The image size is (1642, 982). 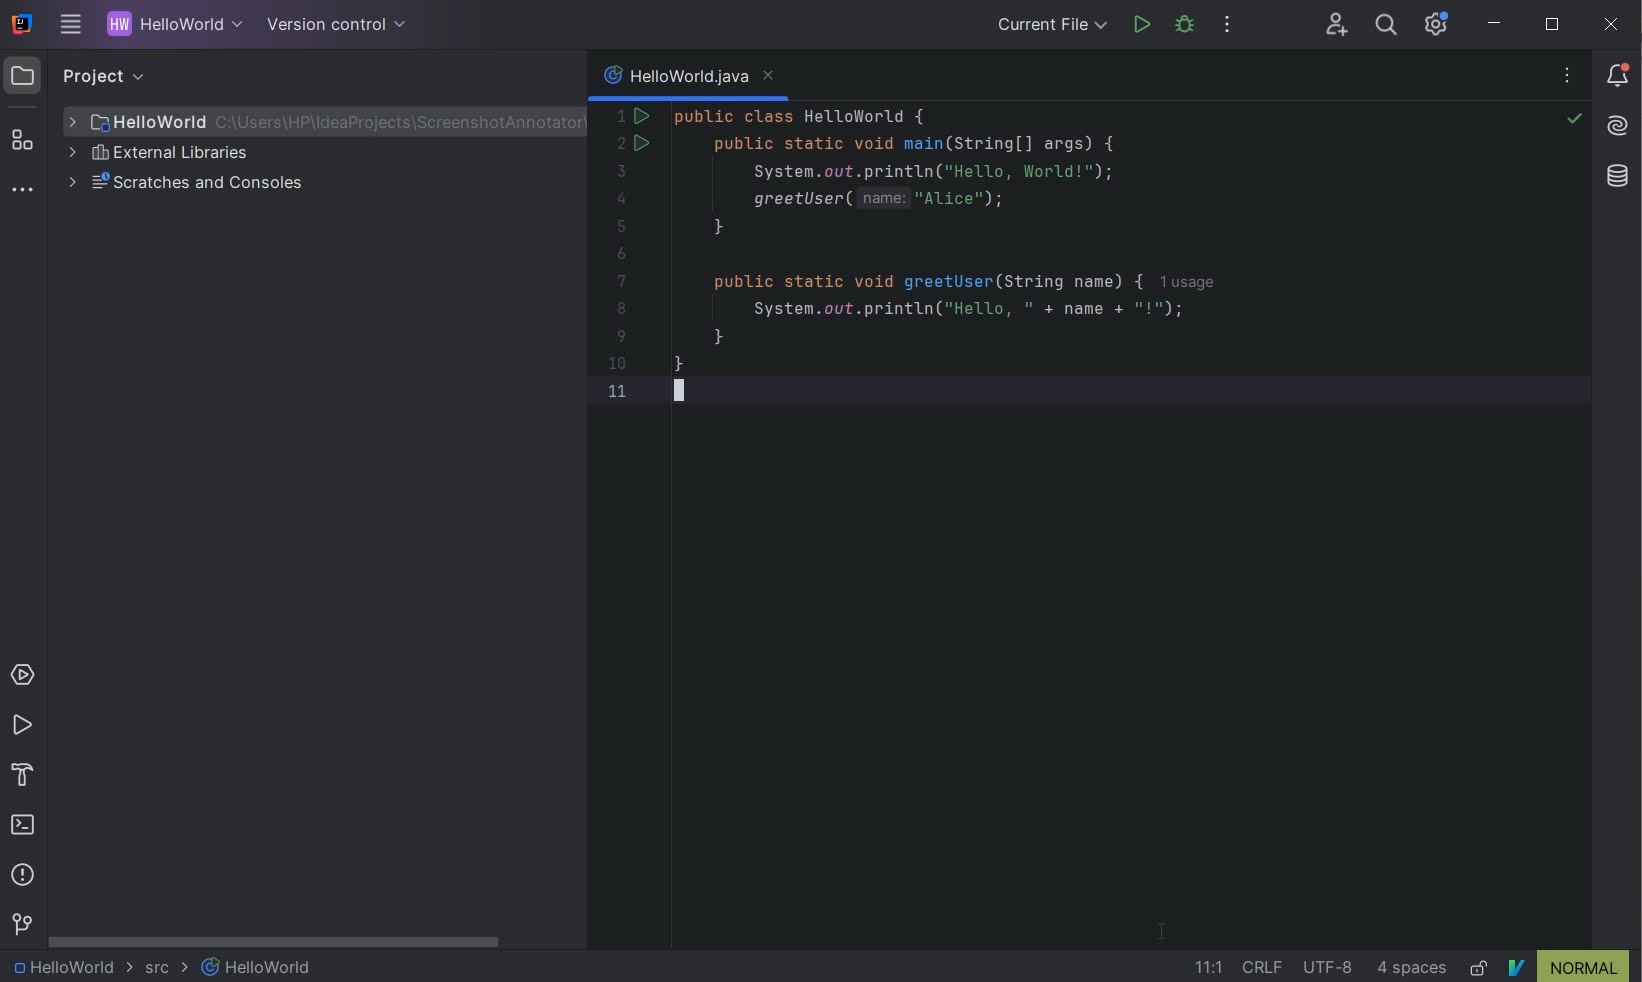 I want to click on CLOSE, so click(x=1612, y=24).